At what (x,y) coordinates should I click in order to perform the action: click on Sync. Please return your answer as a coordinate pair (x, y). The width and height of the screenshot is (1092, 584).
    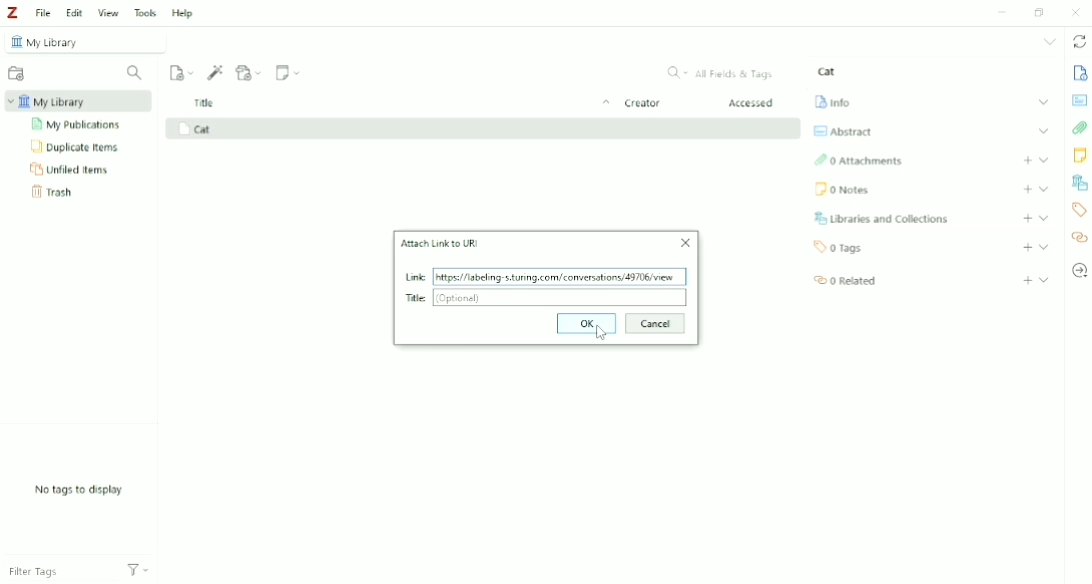
    Looking at the image, I should click on (1080, 43).